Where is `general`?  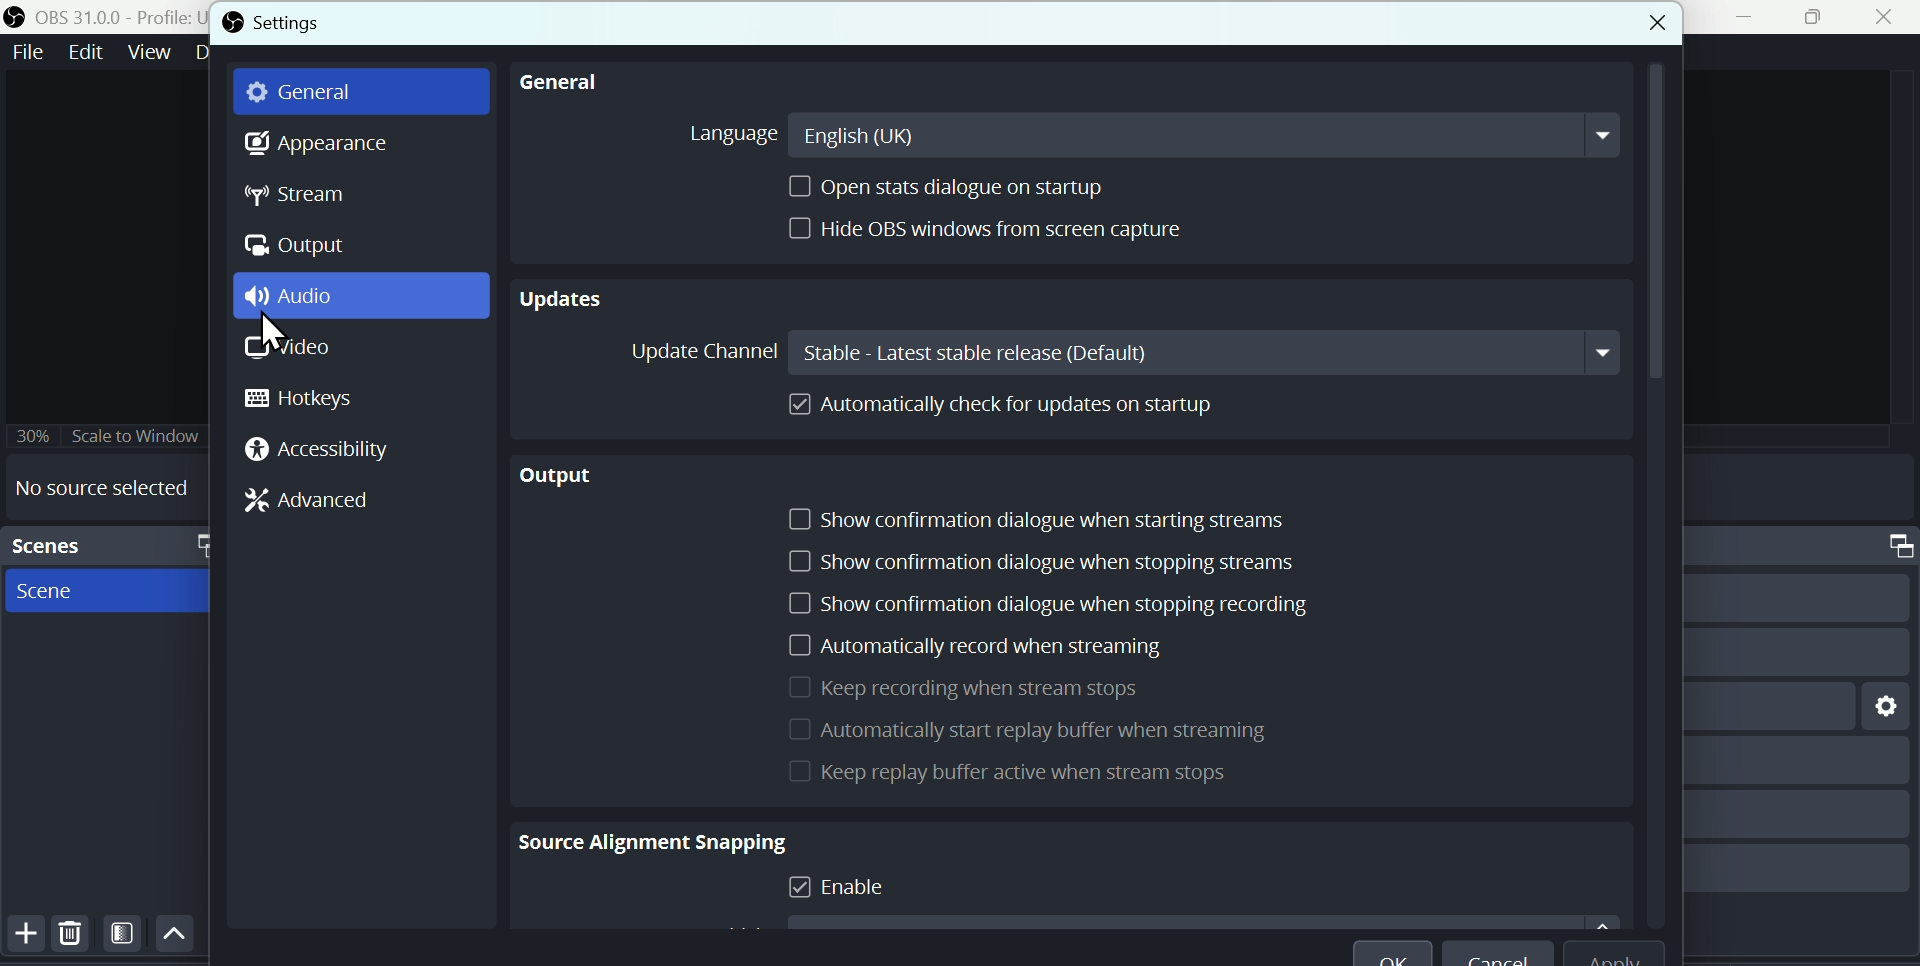
general is located at coordinates (563, 80).